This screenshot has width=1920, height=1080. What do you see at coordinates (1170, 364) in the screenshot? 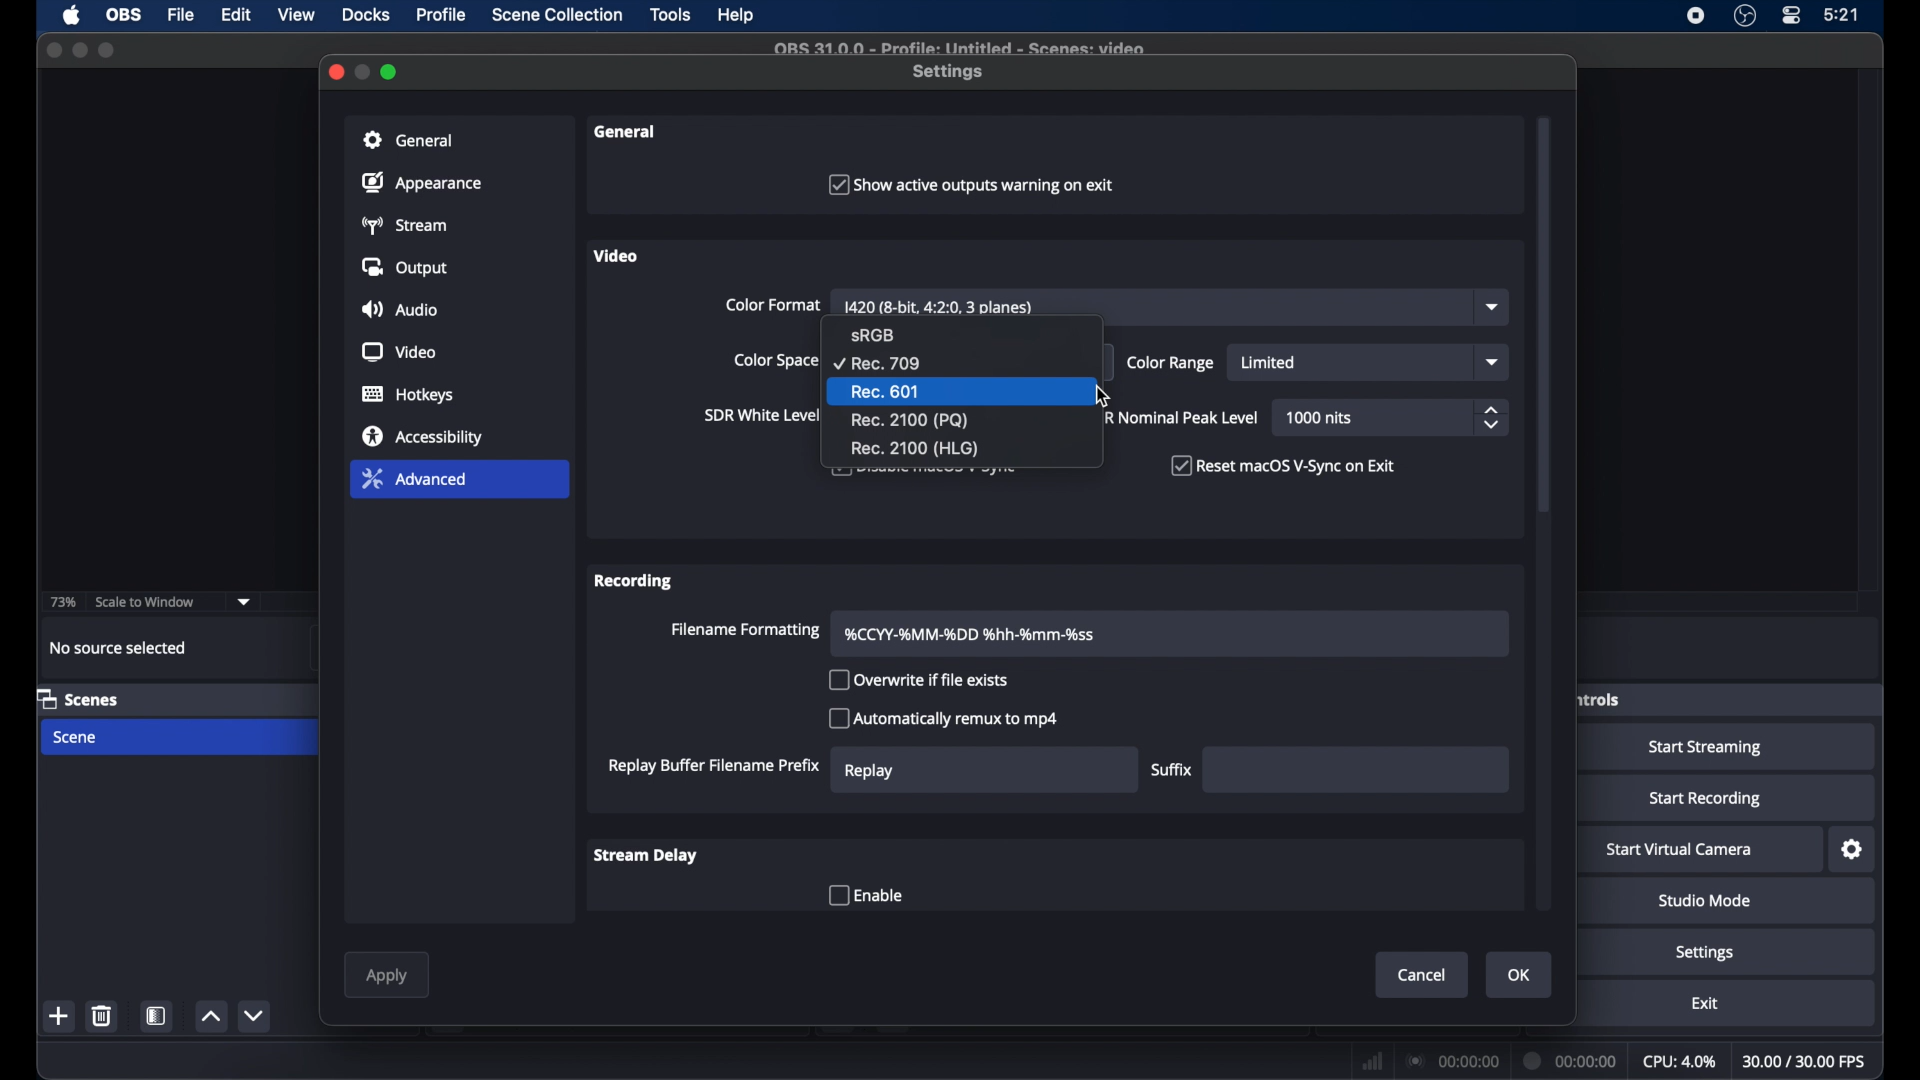
I see `color range` at bounding box center [1170, 364].